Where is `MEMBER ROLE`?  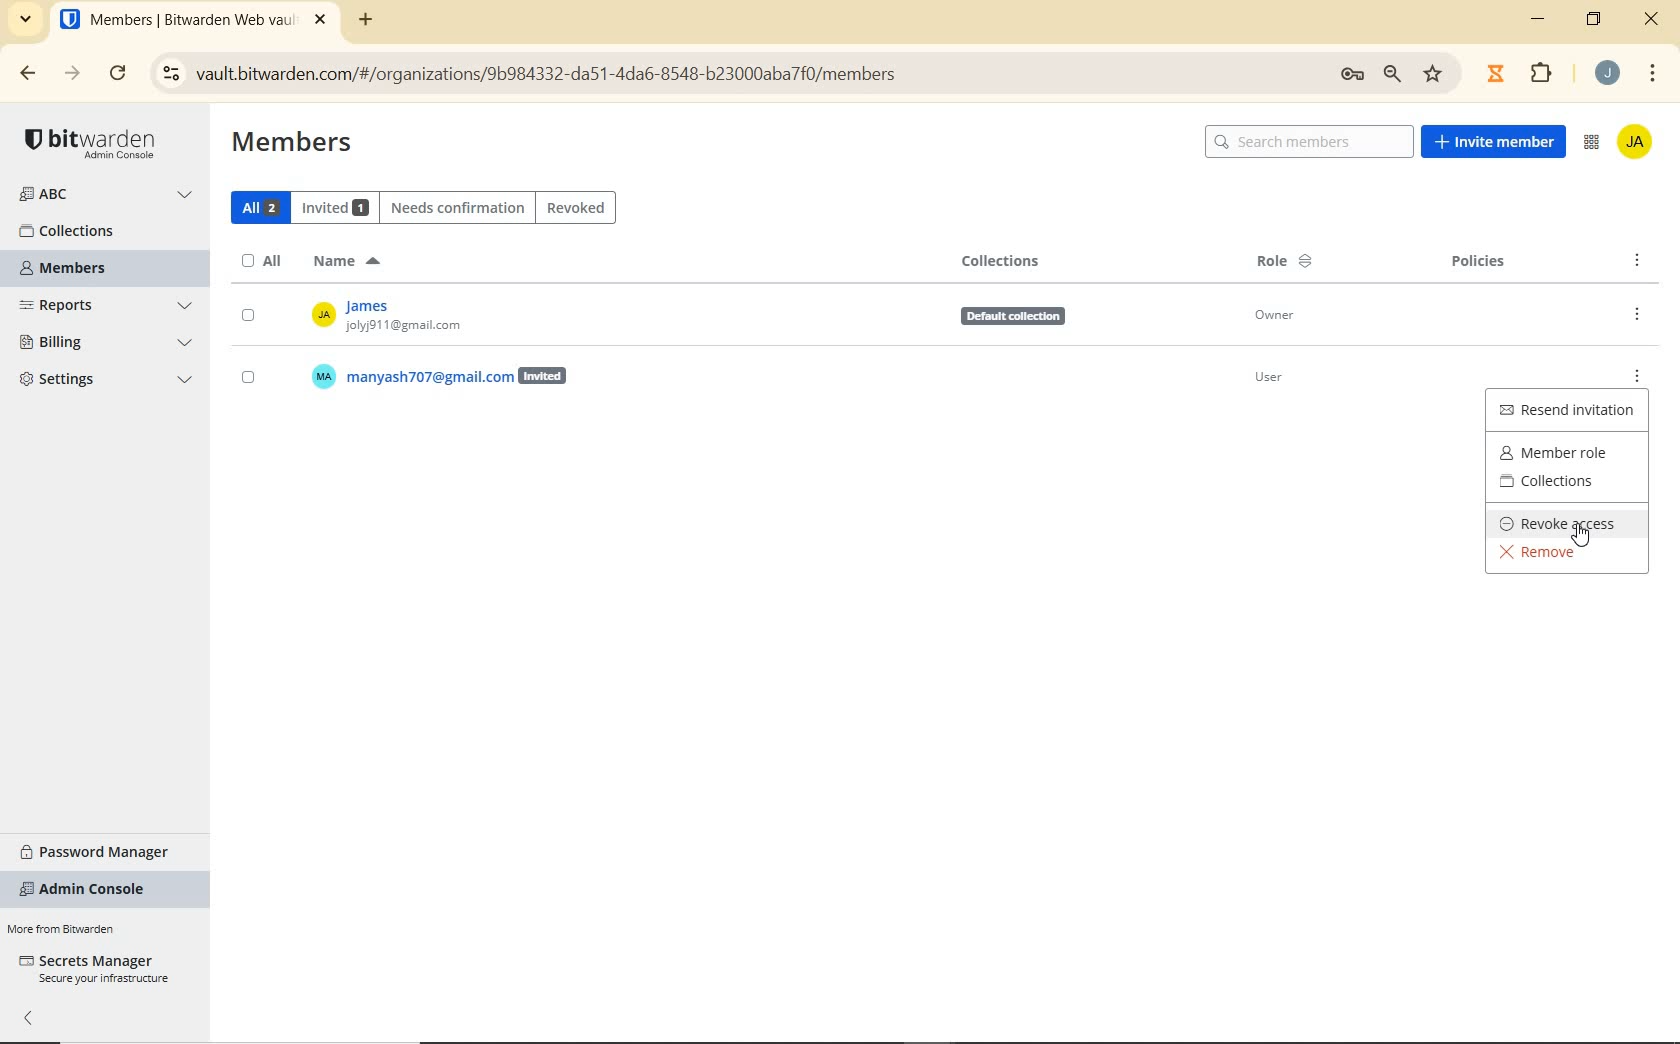
MEMBER ROLE is located at coordinates (1566, 450).